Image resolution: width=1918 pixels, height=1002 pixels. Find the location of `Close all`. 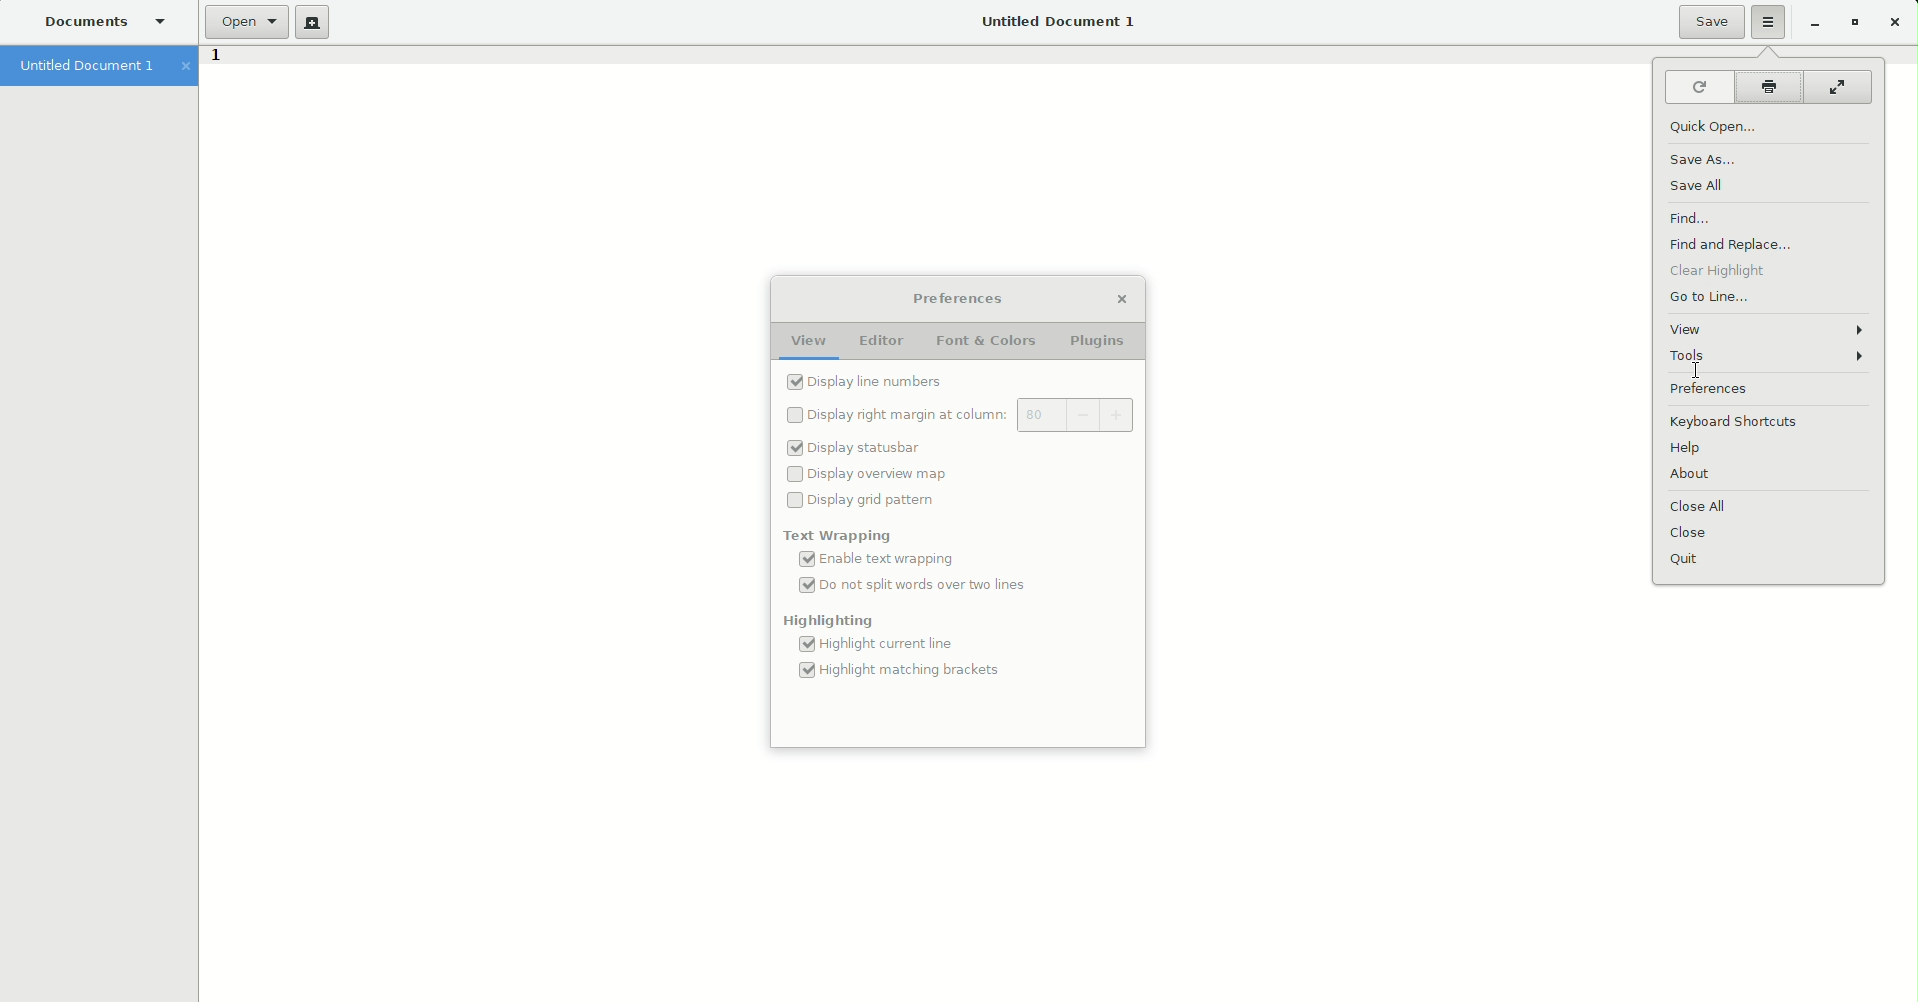

Close all is located at coordinates (1703, 510).